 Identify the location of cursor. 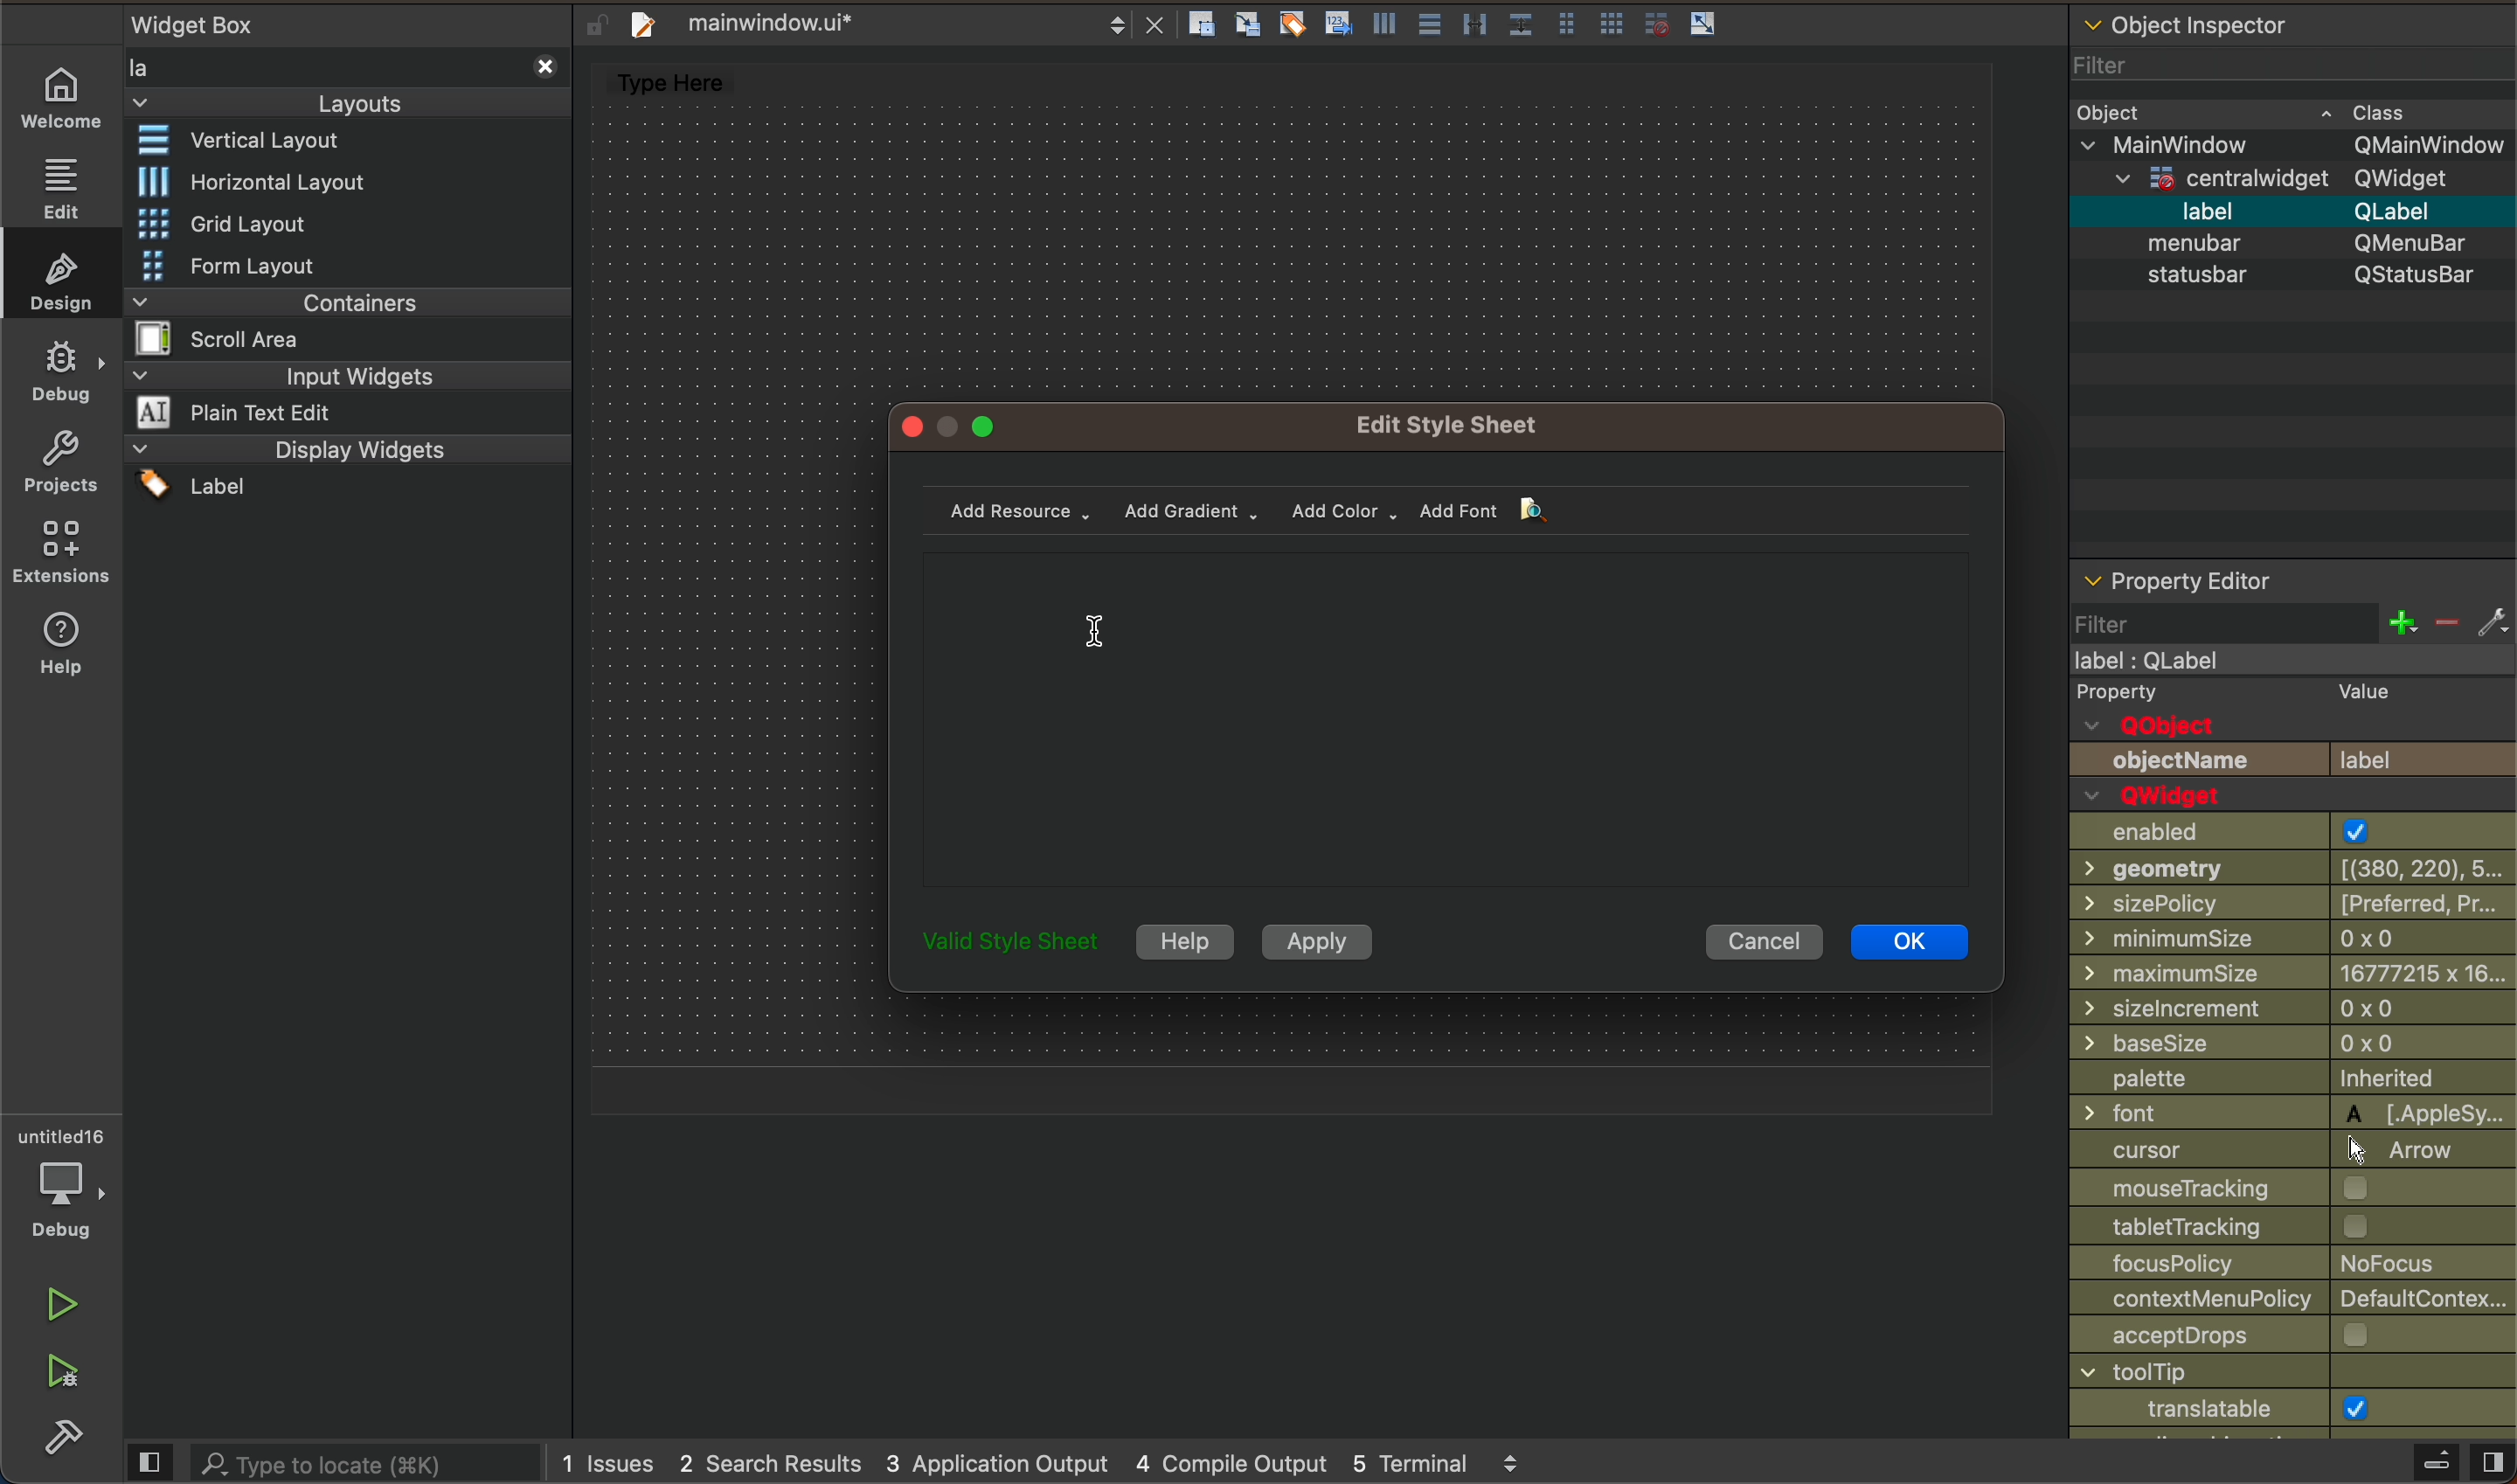
(1097, 625).